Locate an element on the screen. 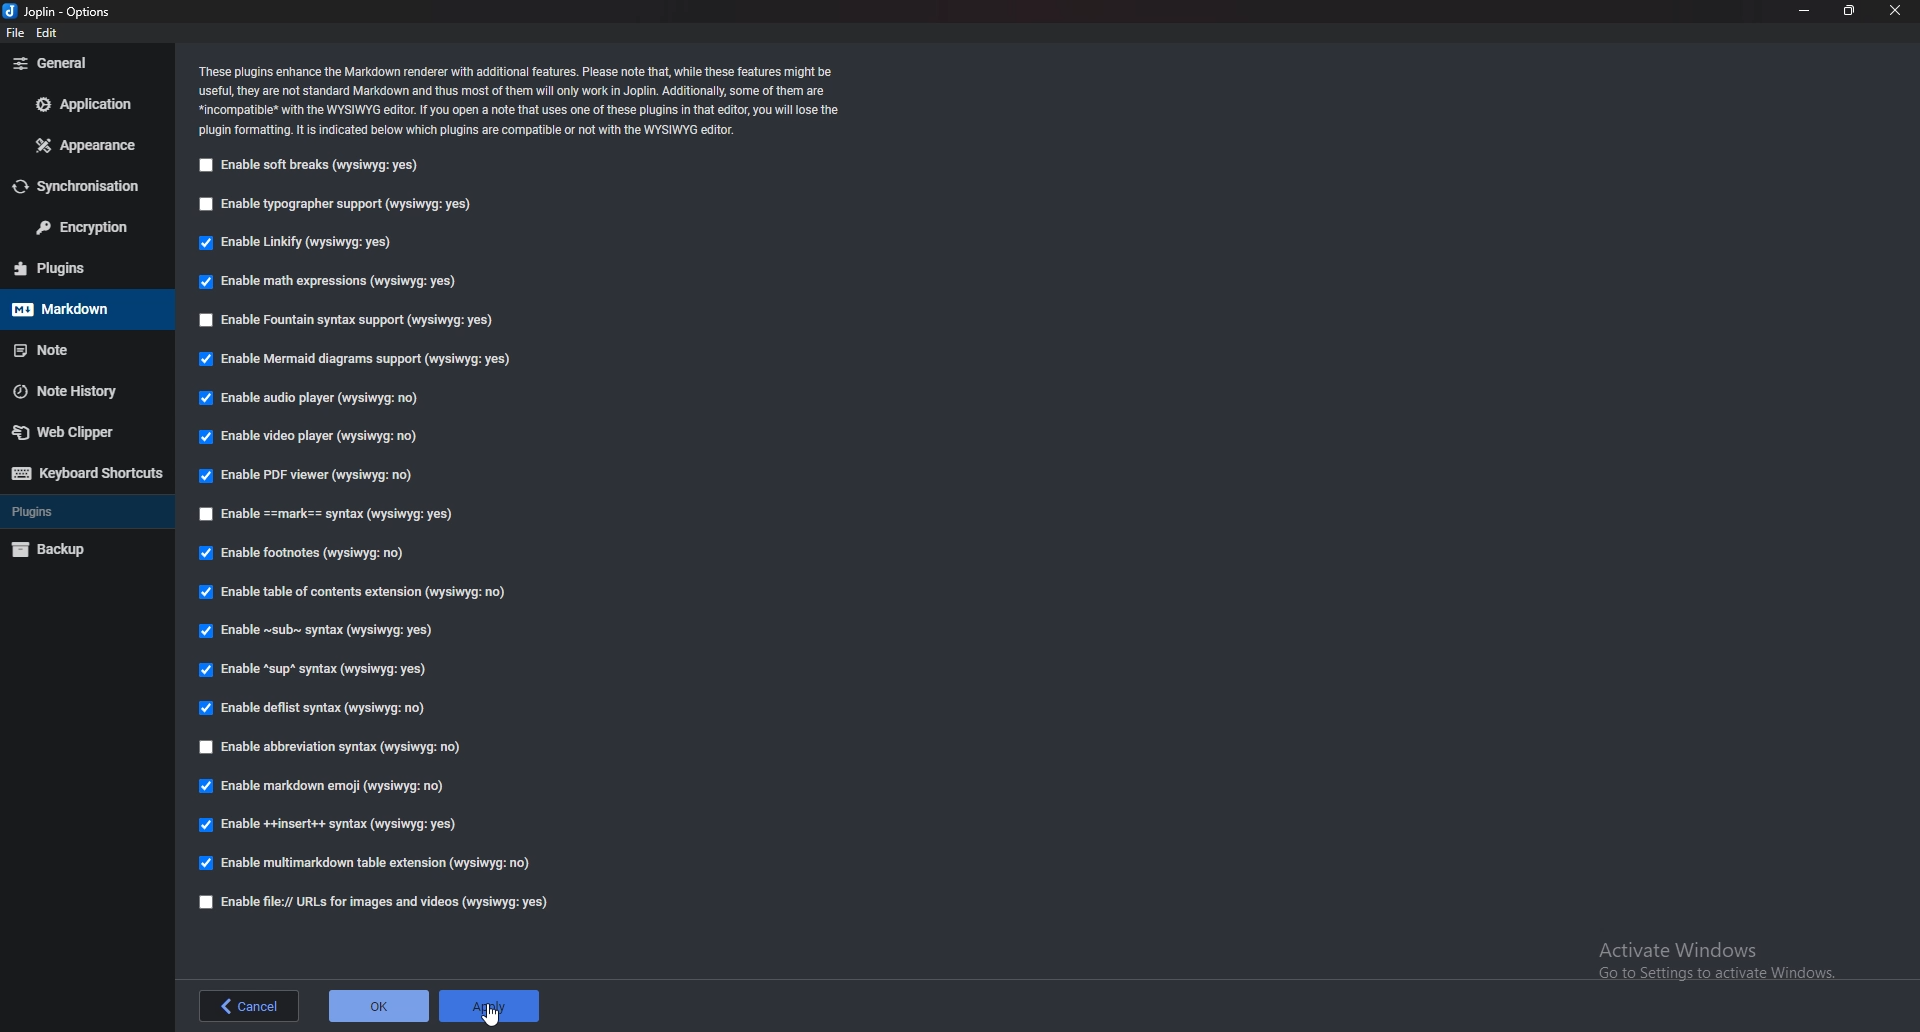  cursor is located at coordinates (487, 1014).